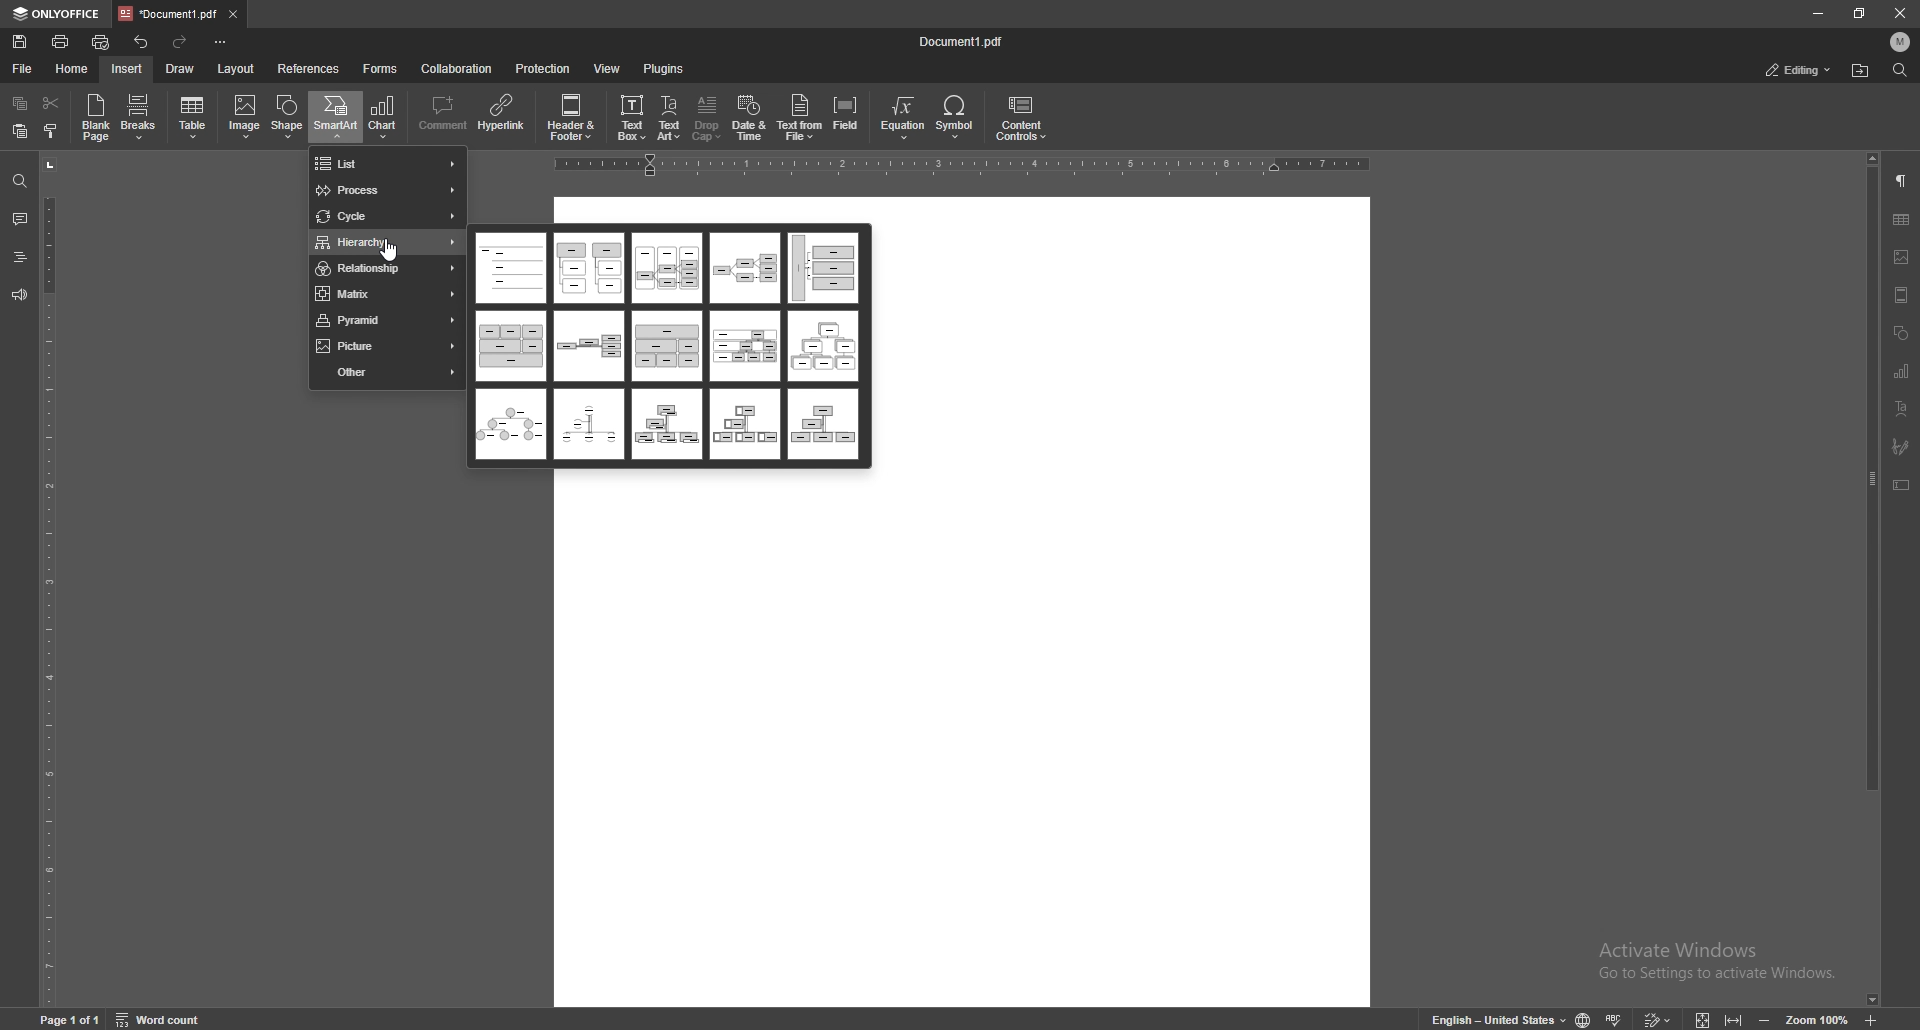 The height and width of the screenshot is (1030, 1920). I want to click on comment, so click(444, 115).